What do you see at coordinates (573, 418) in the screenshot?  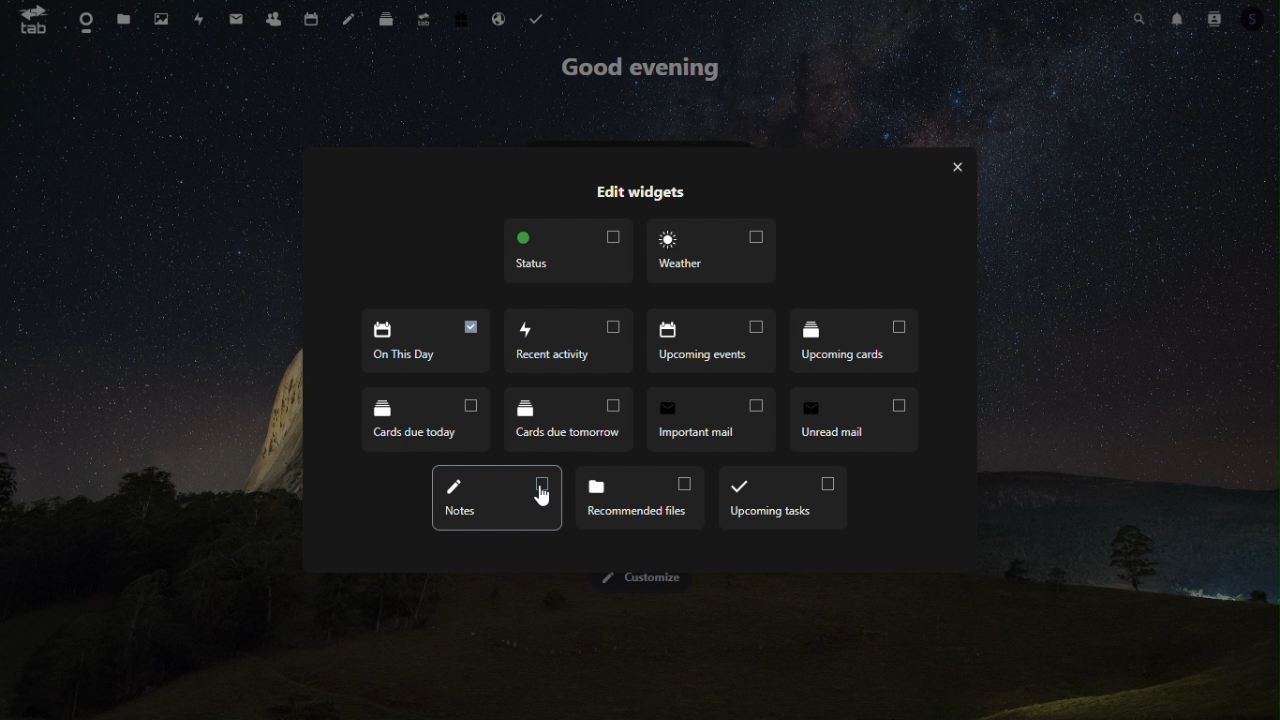 I see `Important mail` at bounding box center [573, 418].